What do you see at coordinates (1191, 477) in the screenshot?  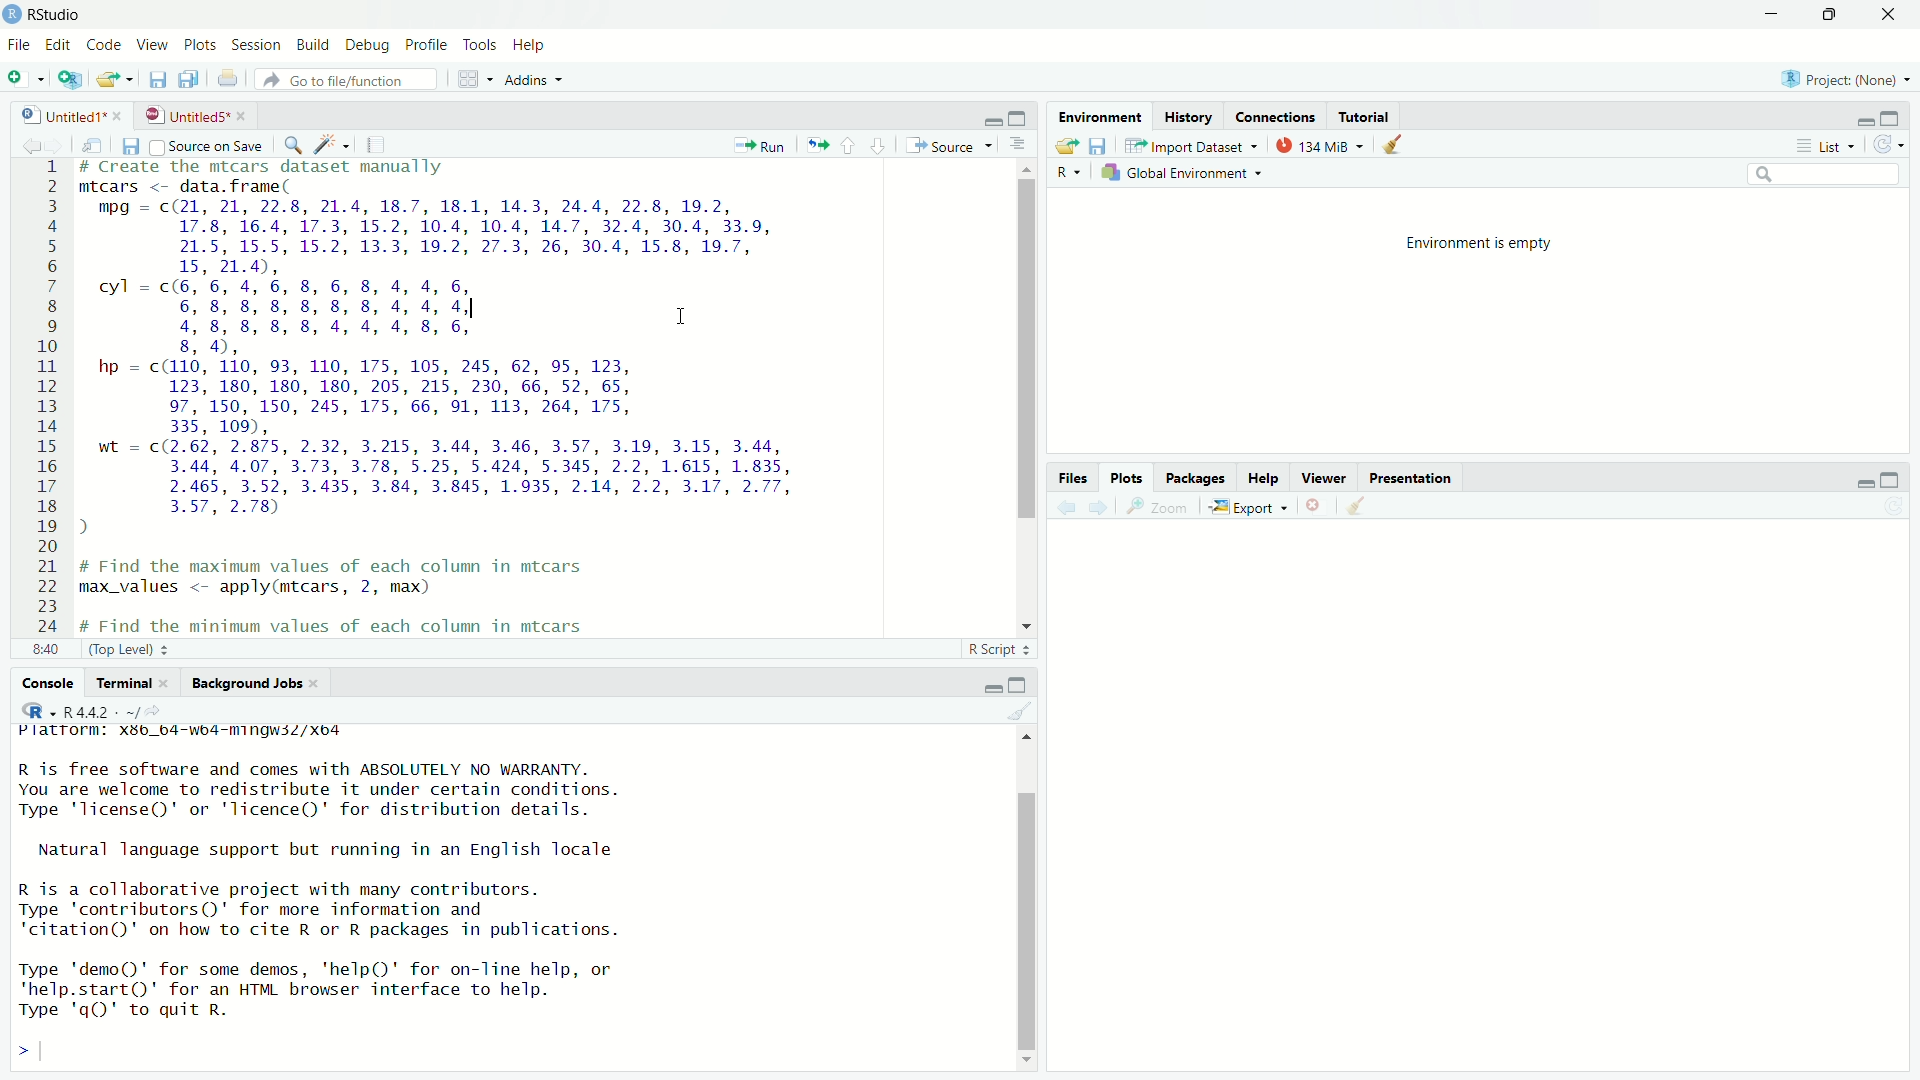 I see `Packages` at bounding box center [1191, 477].